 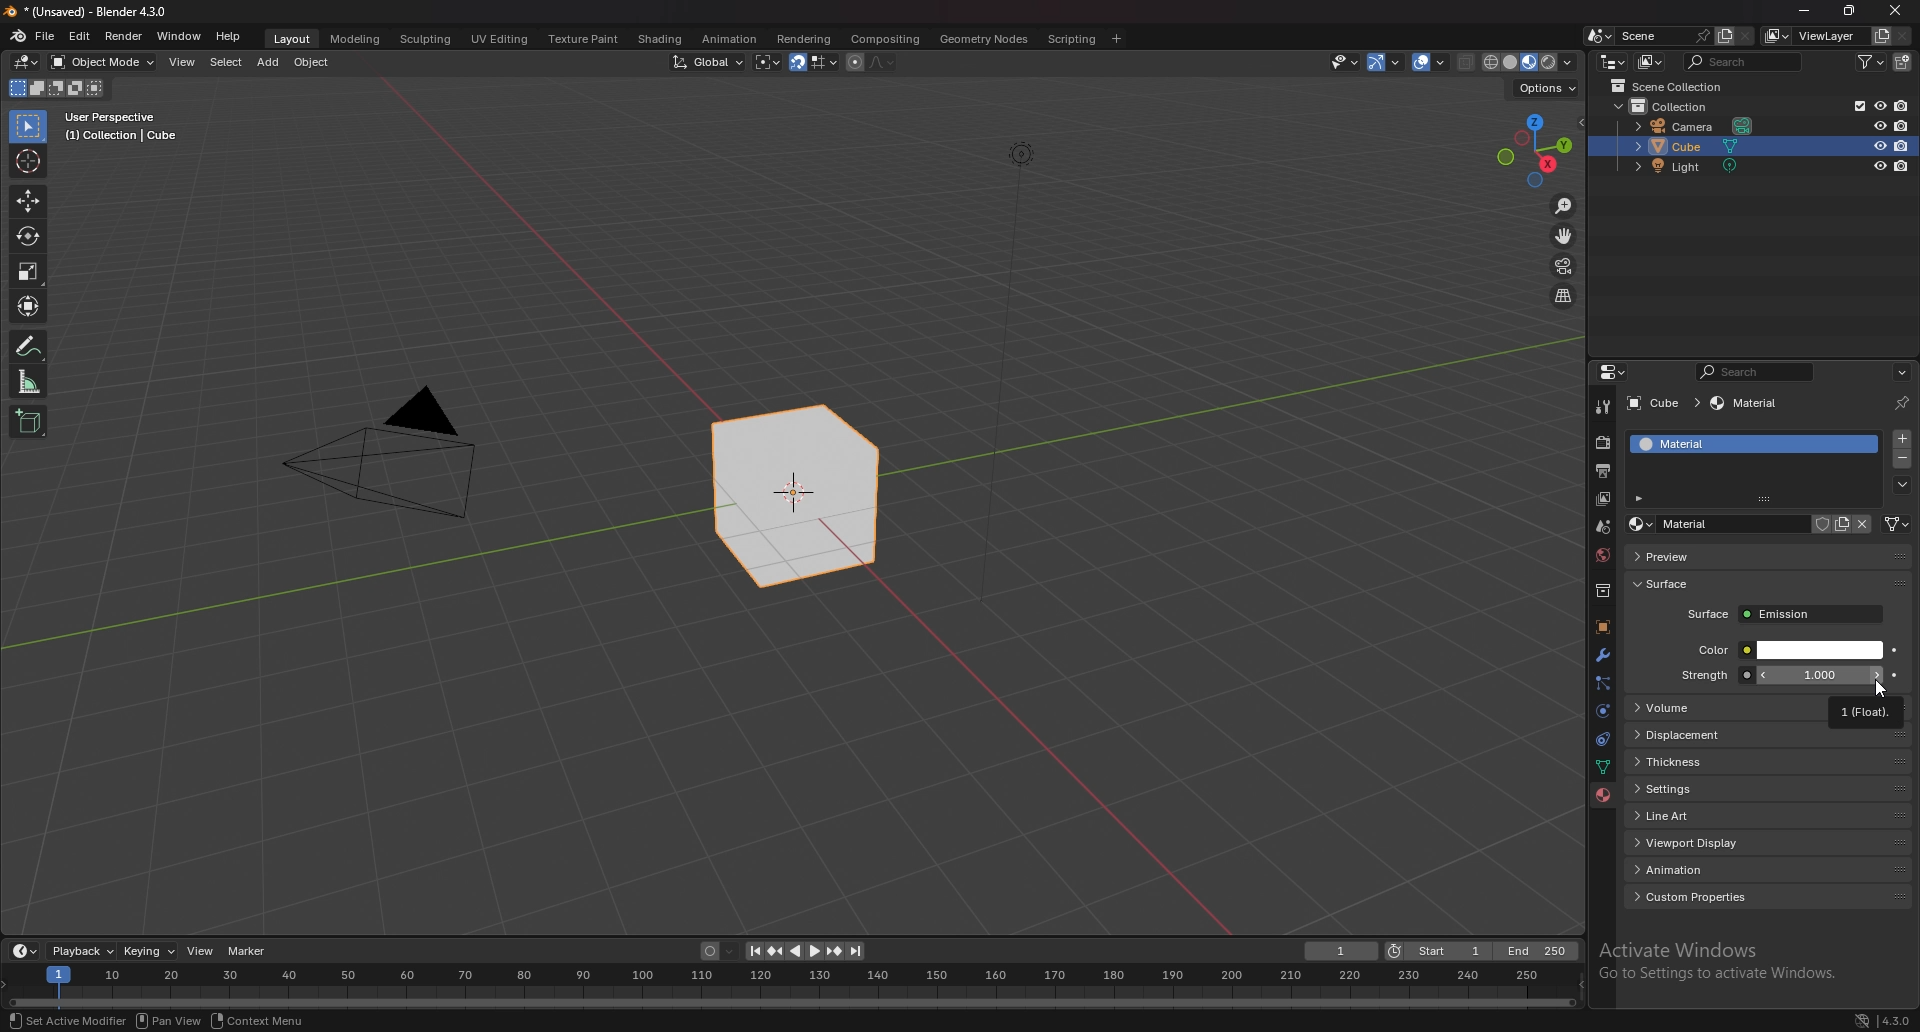 I want to click on add viewlayer, so click(x=1882, y=35).